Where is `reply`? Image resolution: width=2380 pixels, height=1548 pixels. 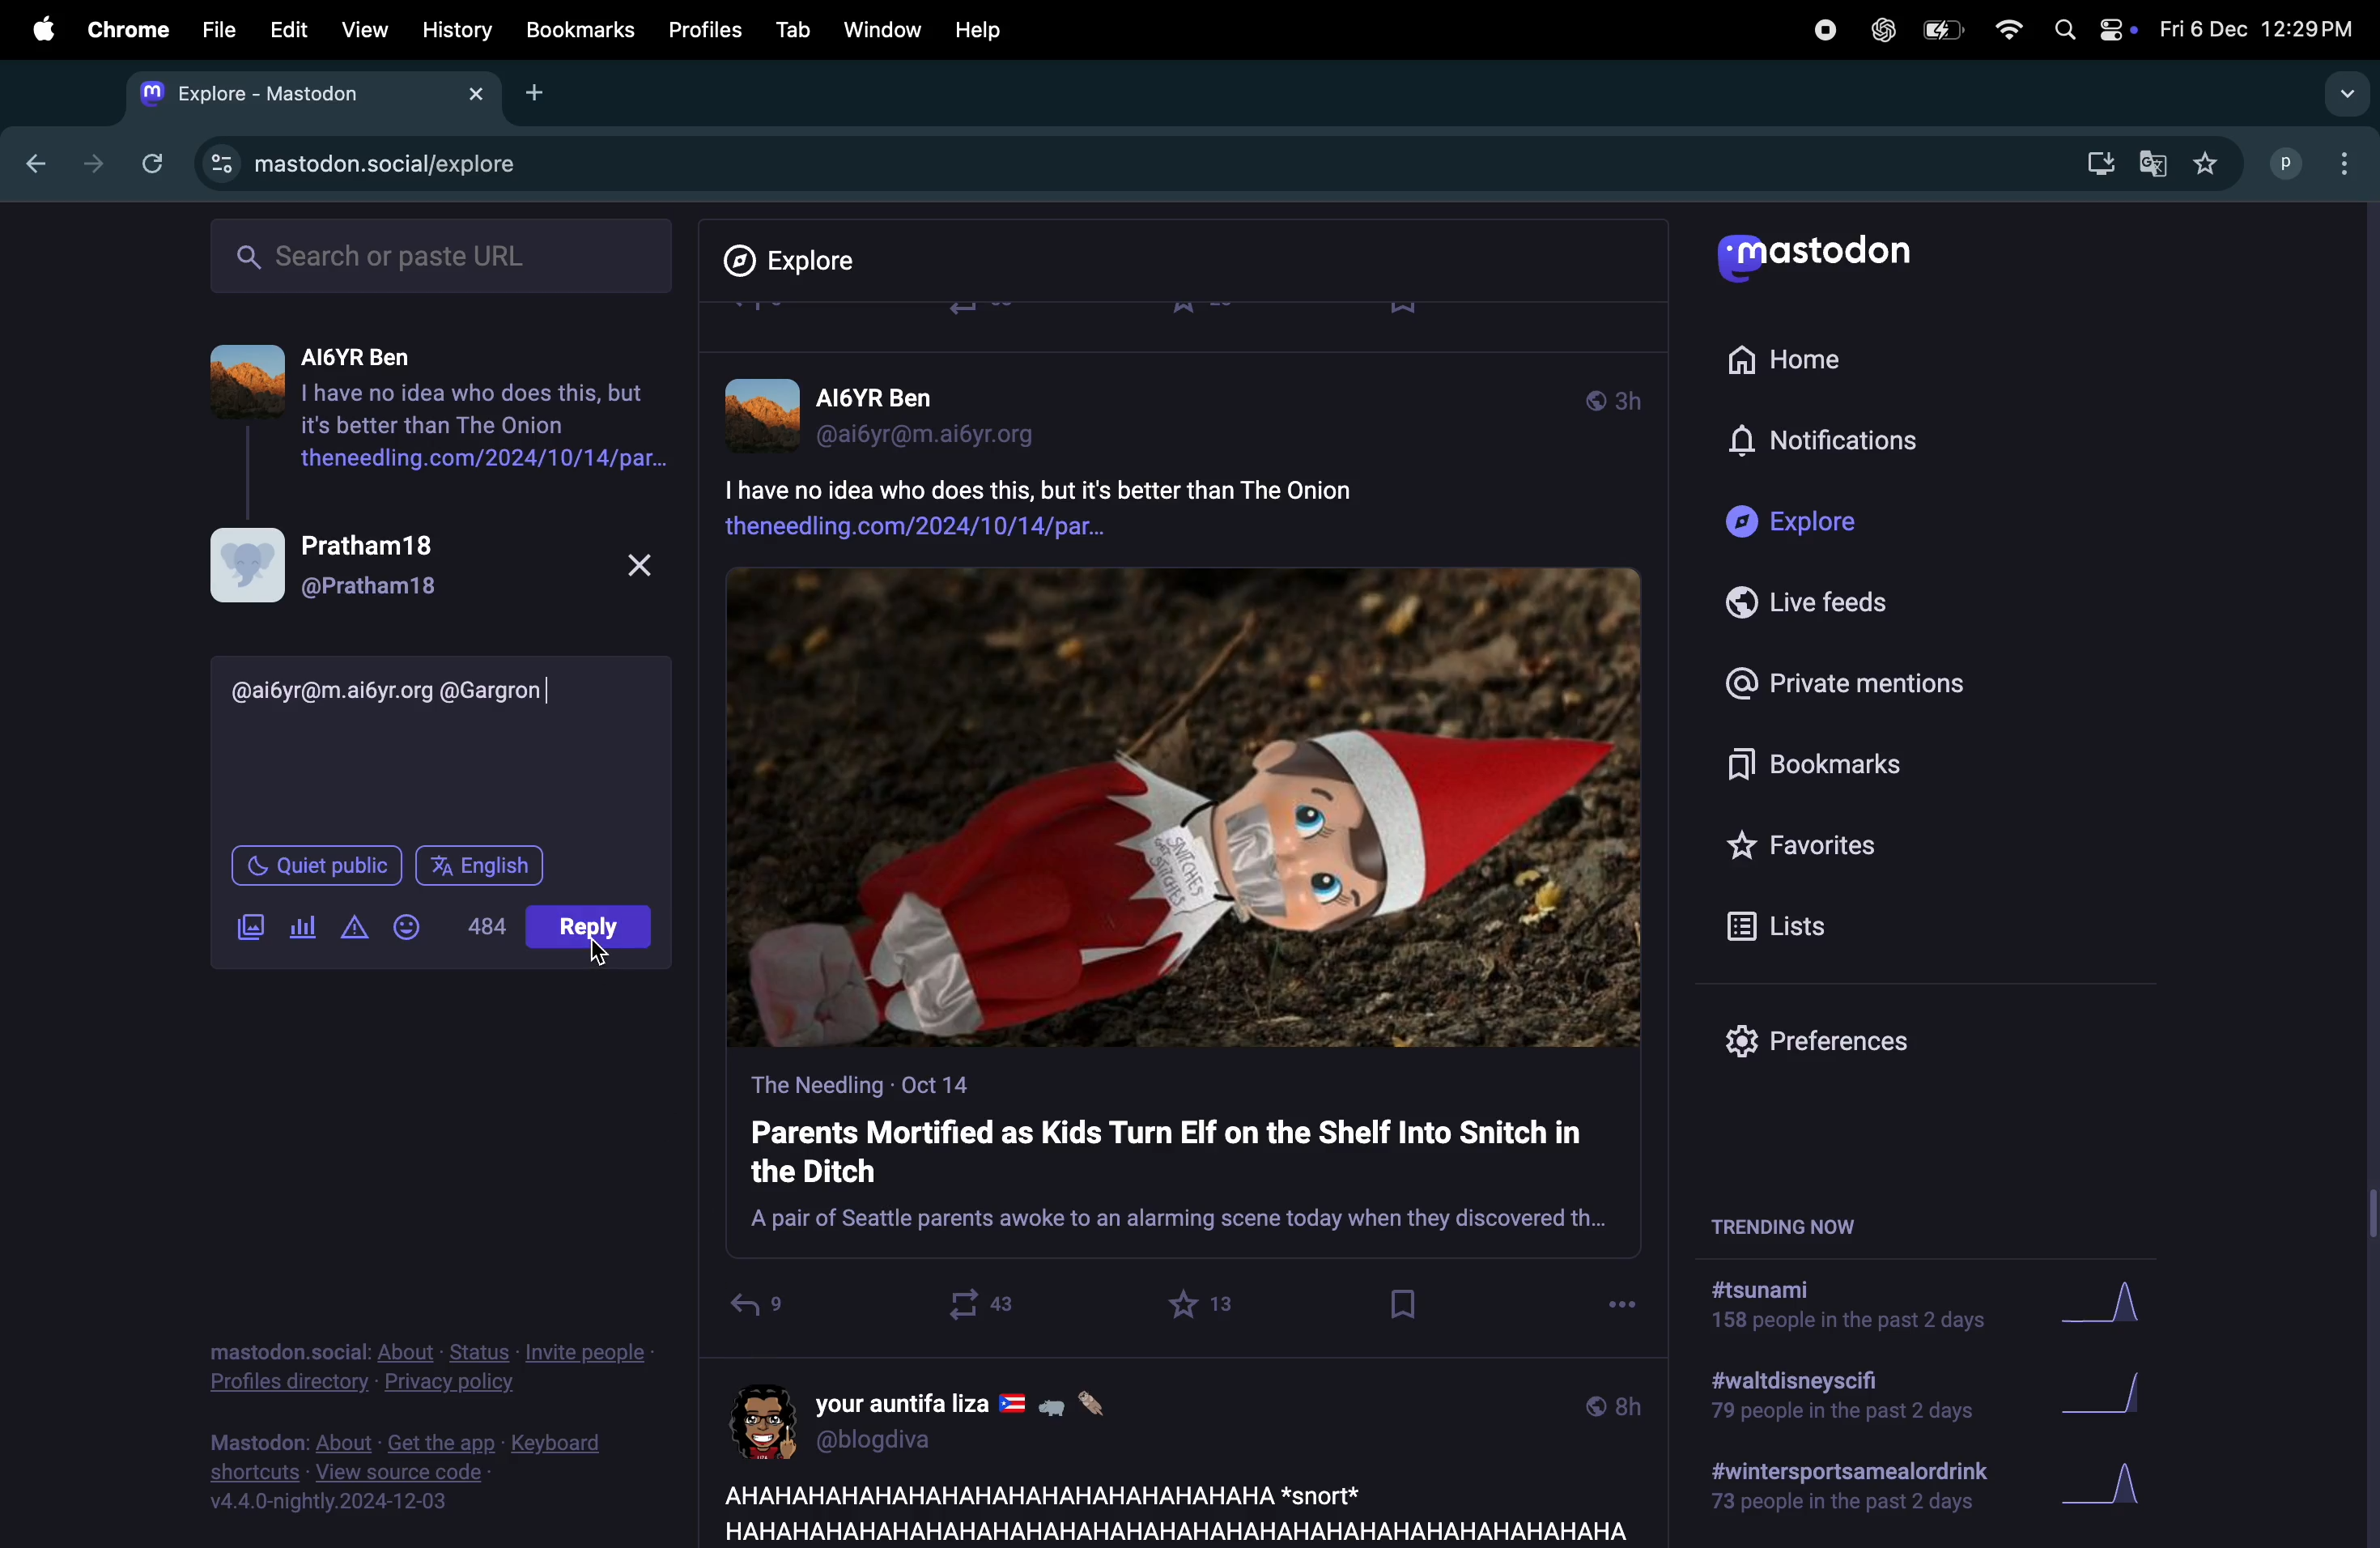 reply is located at coordinates (756, 1310).